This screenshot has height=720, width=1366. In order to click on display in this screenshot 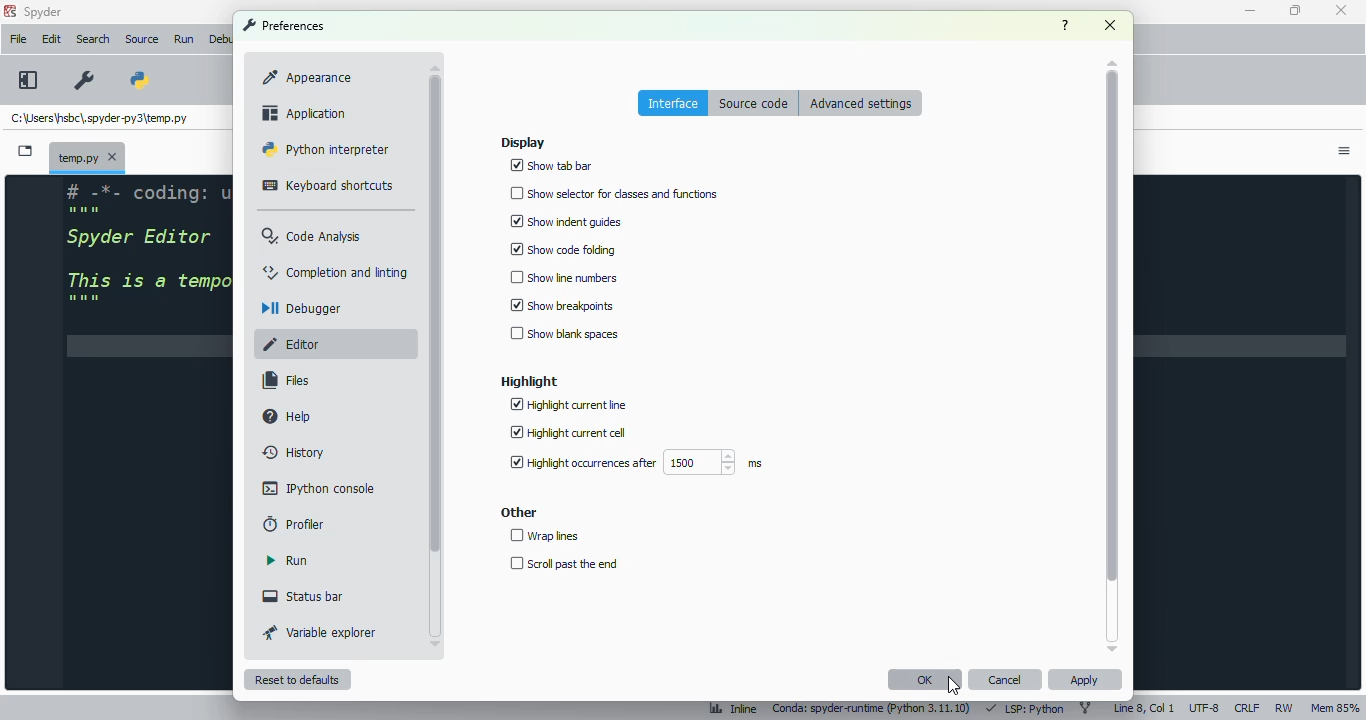, I will do `click(525, 143)`.